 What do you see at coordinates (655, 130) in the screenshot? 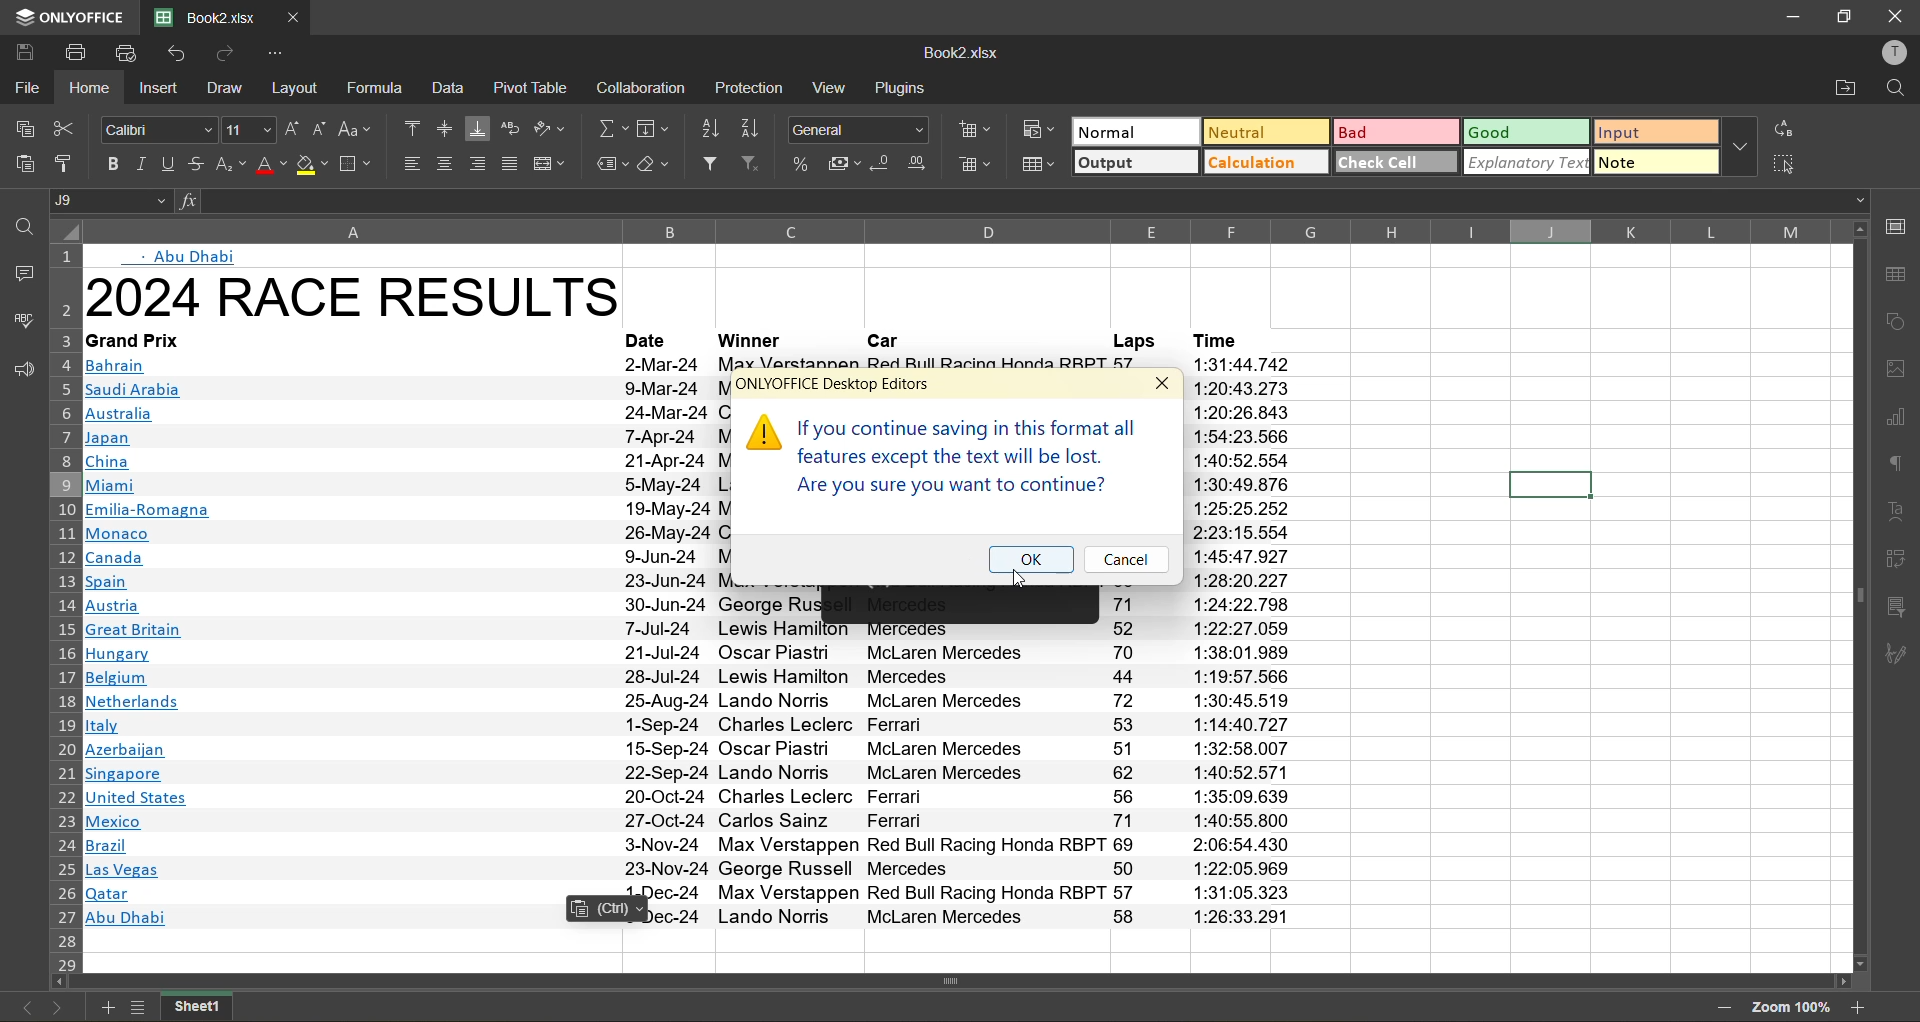
I see `field` at bounding box center [655, 130].